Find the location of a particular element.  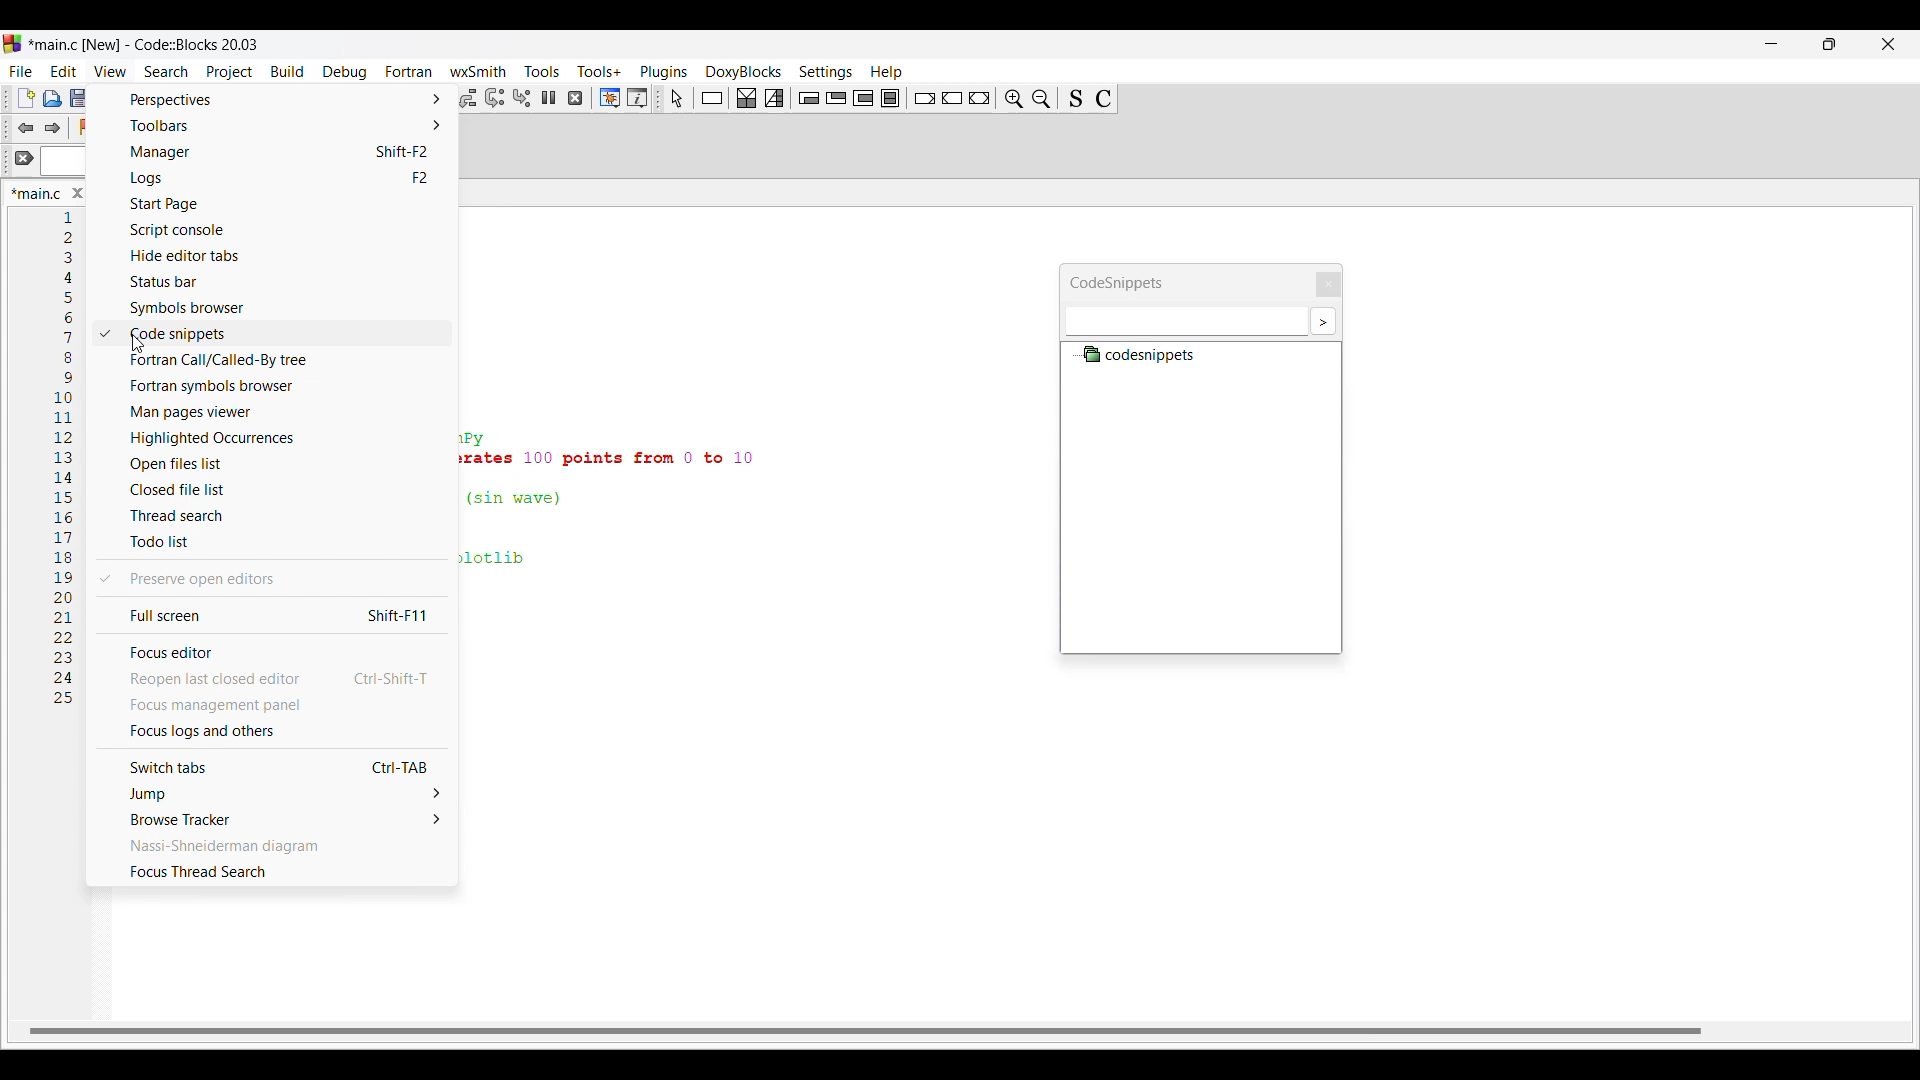

Hide editor tabs is located at coordinates (284, 255).